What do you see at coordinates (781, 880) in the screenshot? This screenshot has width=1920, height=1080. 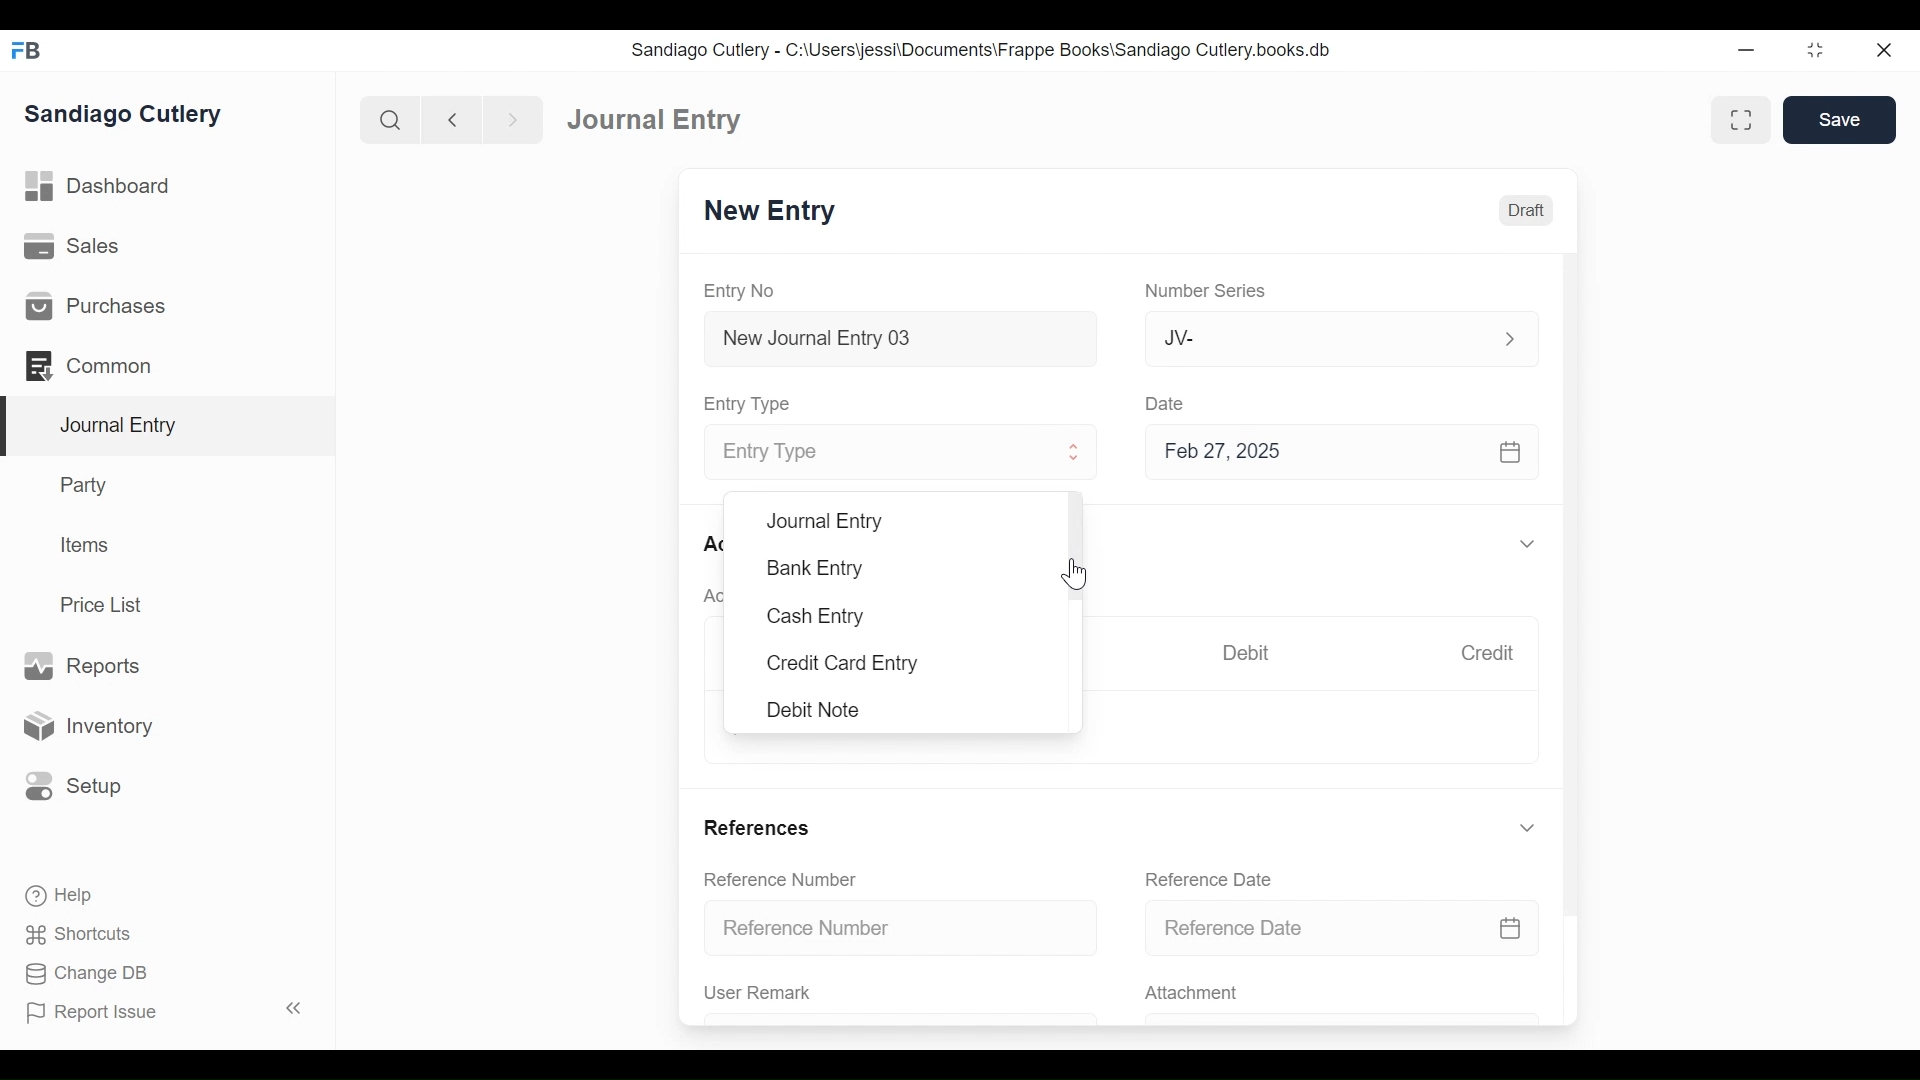 I see `Reference Number` at bounding box center [781, 880].